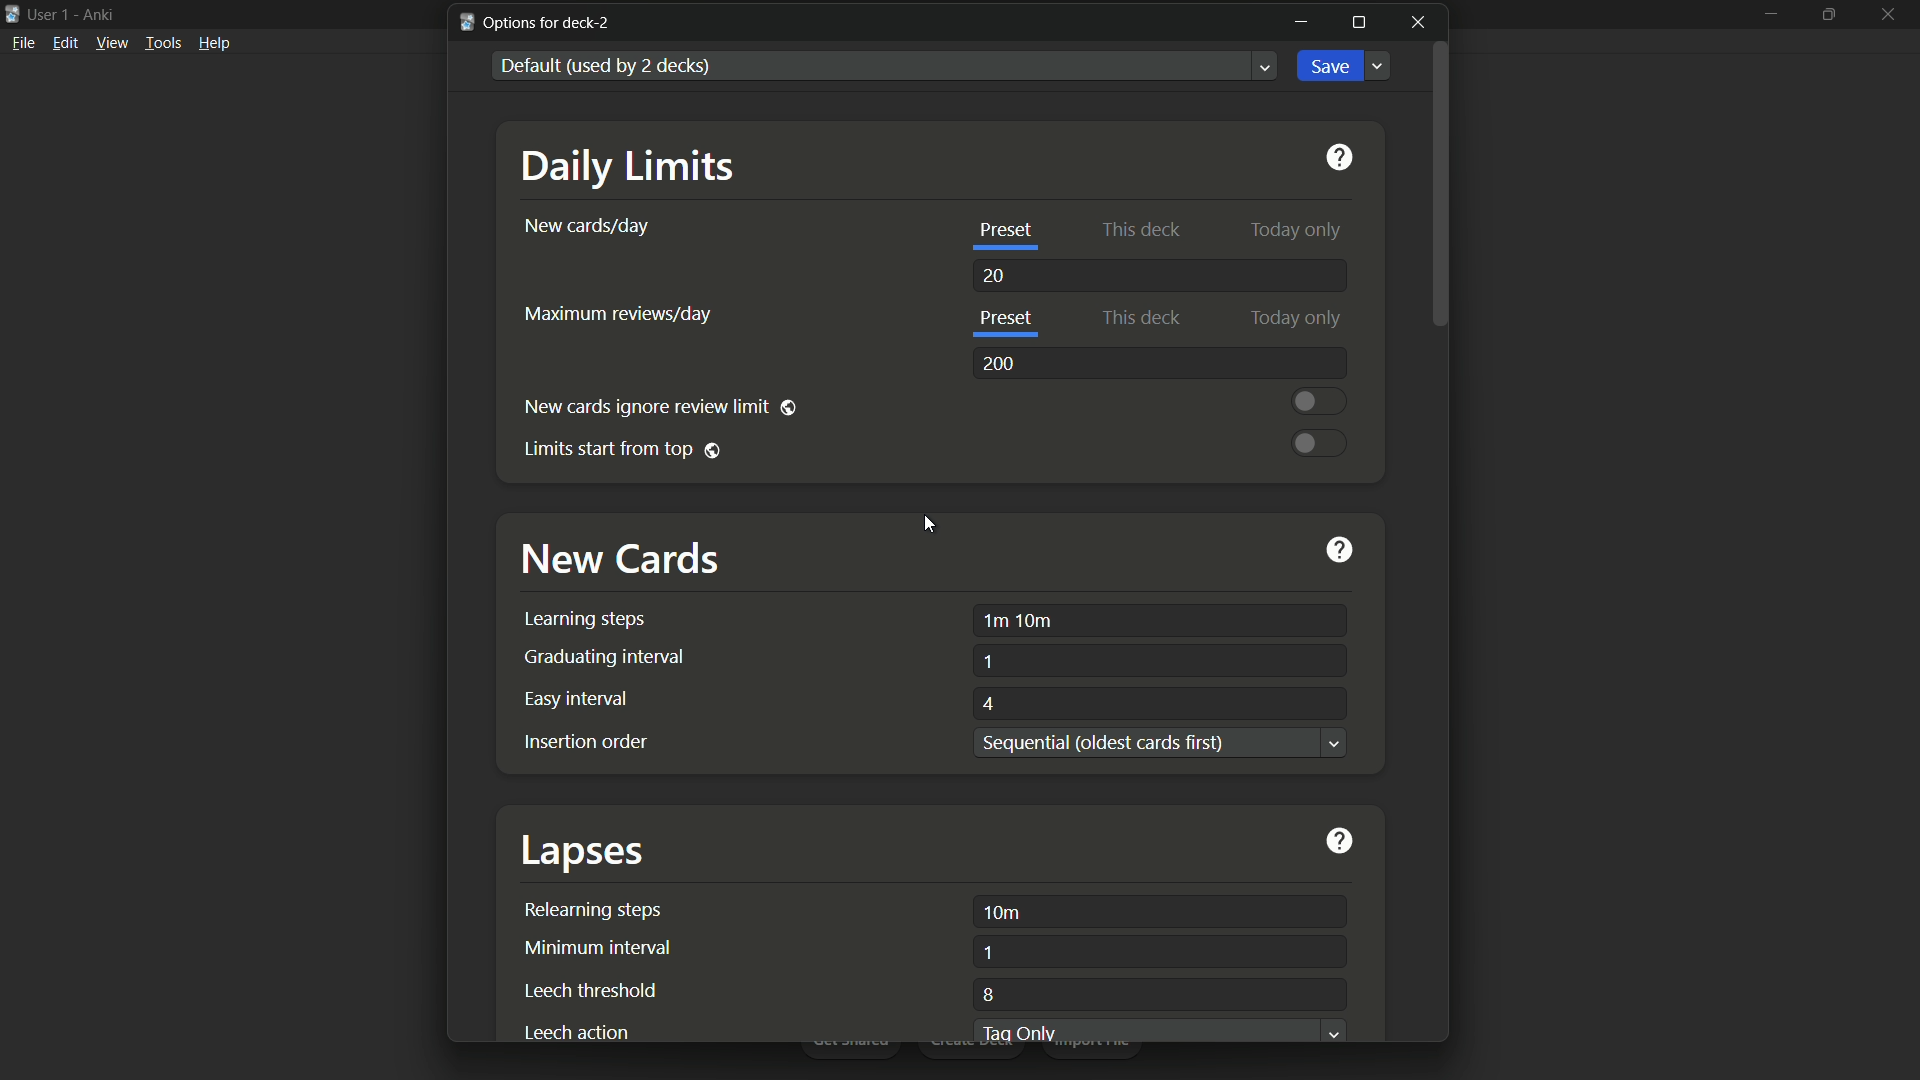  What do you see at coordinates (1380, 66) in the screenshot?
I see `Dropdown` at bounding box center [1380, 66].